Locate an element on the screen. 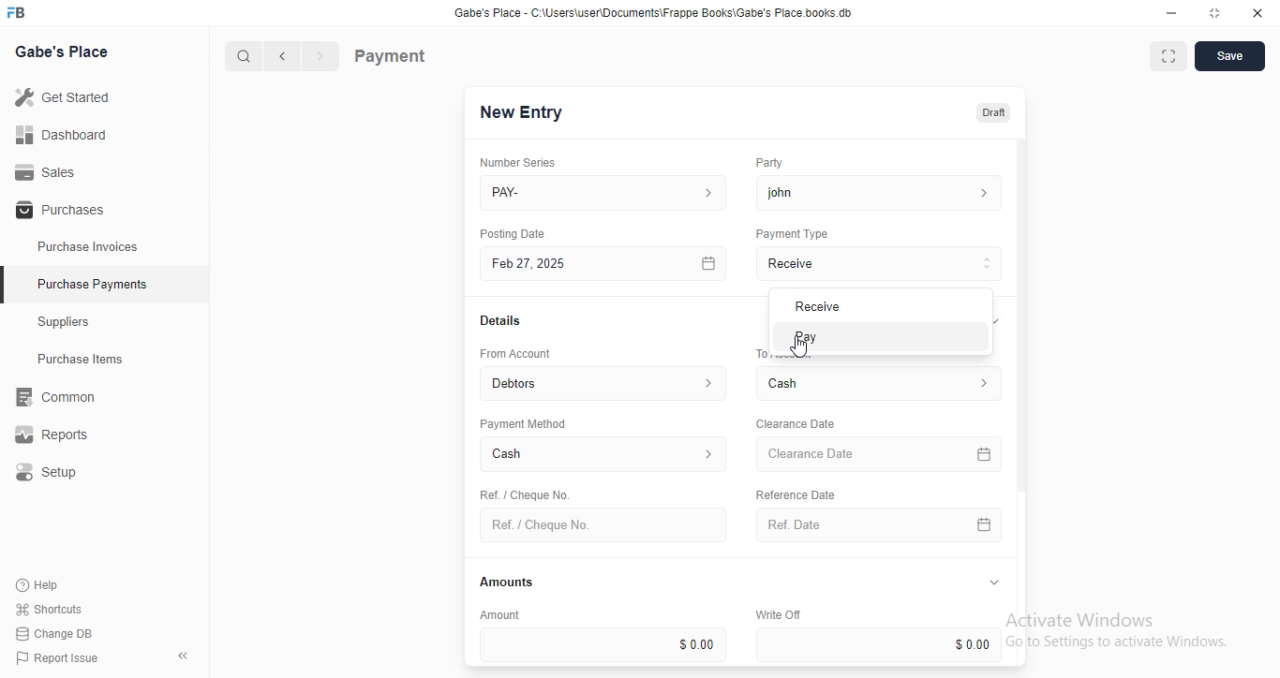 Image resolution: width=1280 pixels, height=678 pixels. Payment Type is located at coordinates (790, 234).